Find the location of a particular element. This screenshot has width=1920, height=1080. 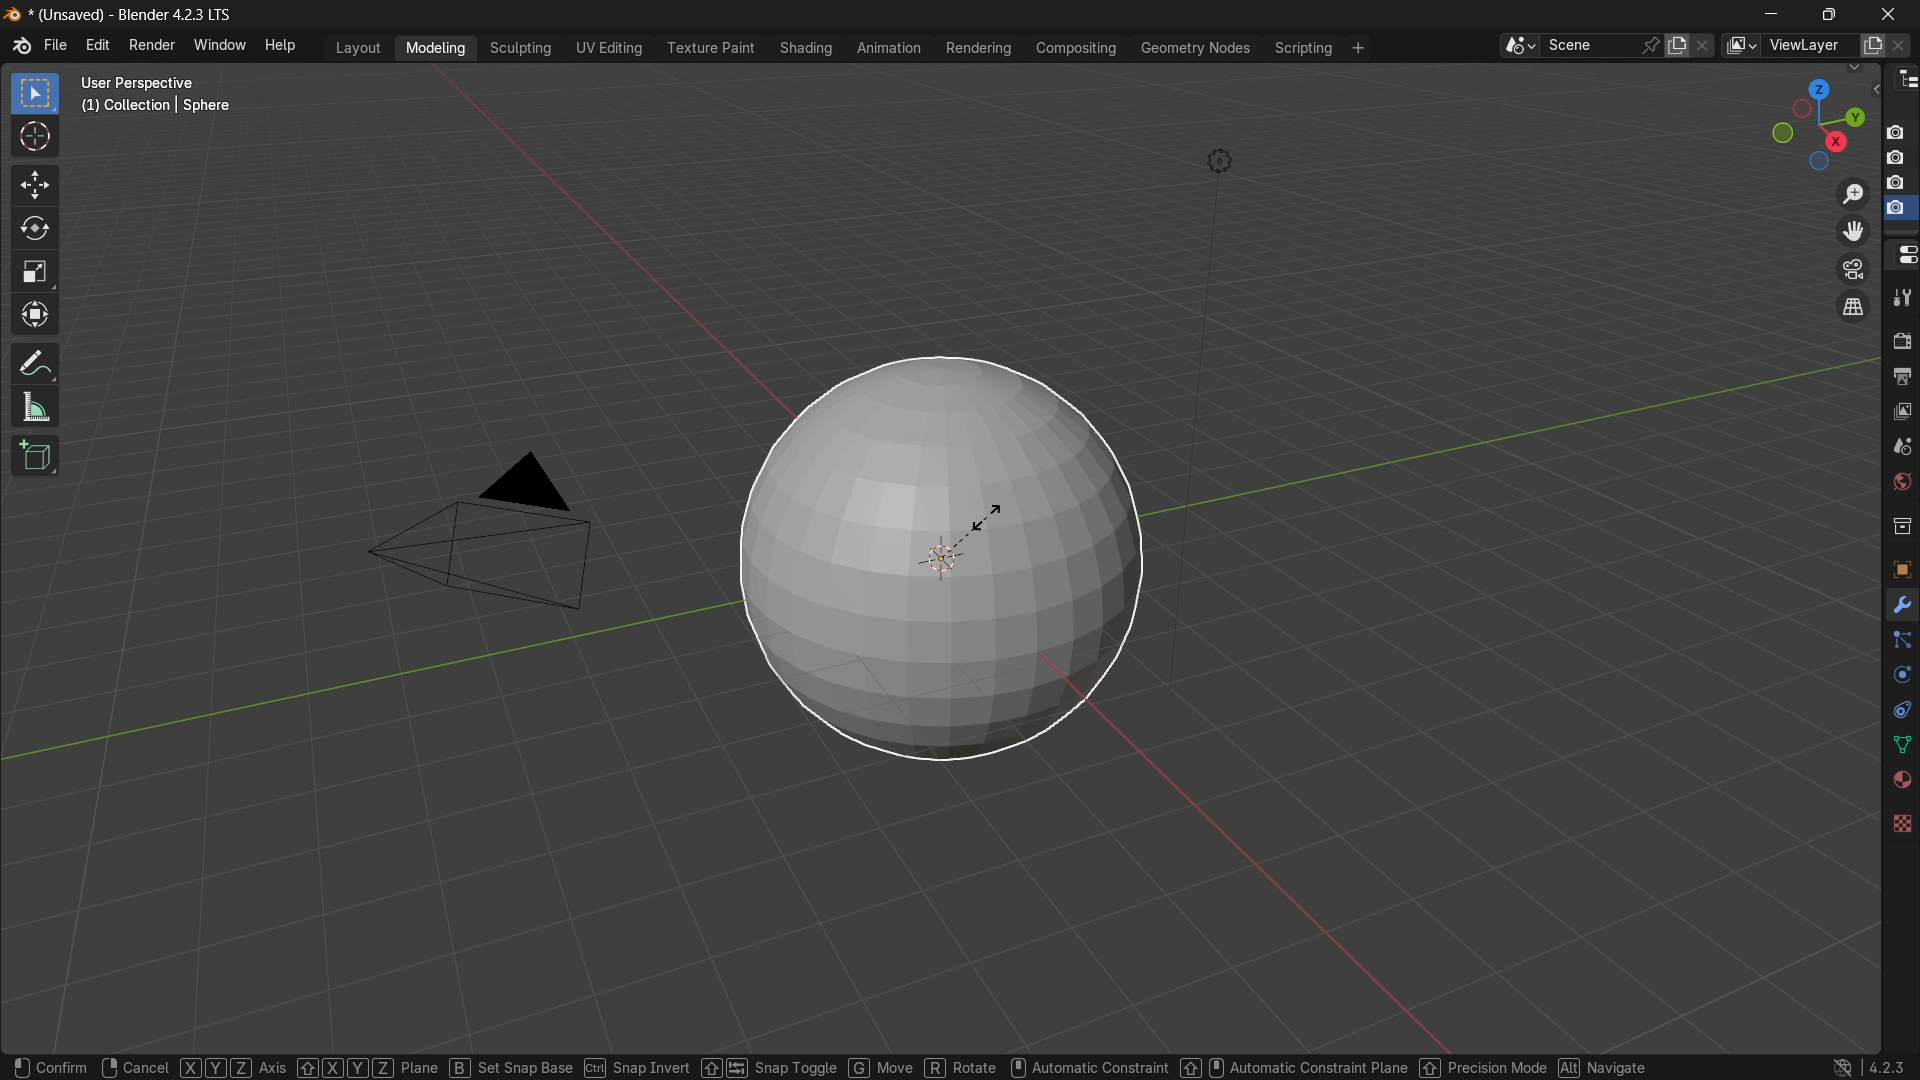

selected capture is located at coordinates (1898, 213).